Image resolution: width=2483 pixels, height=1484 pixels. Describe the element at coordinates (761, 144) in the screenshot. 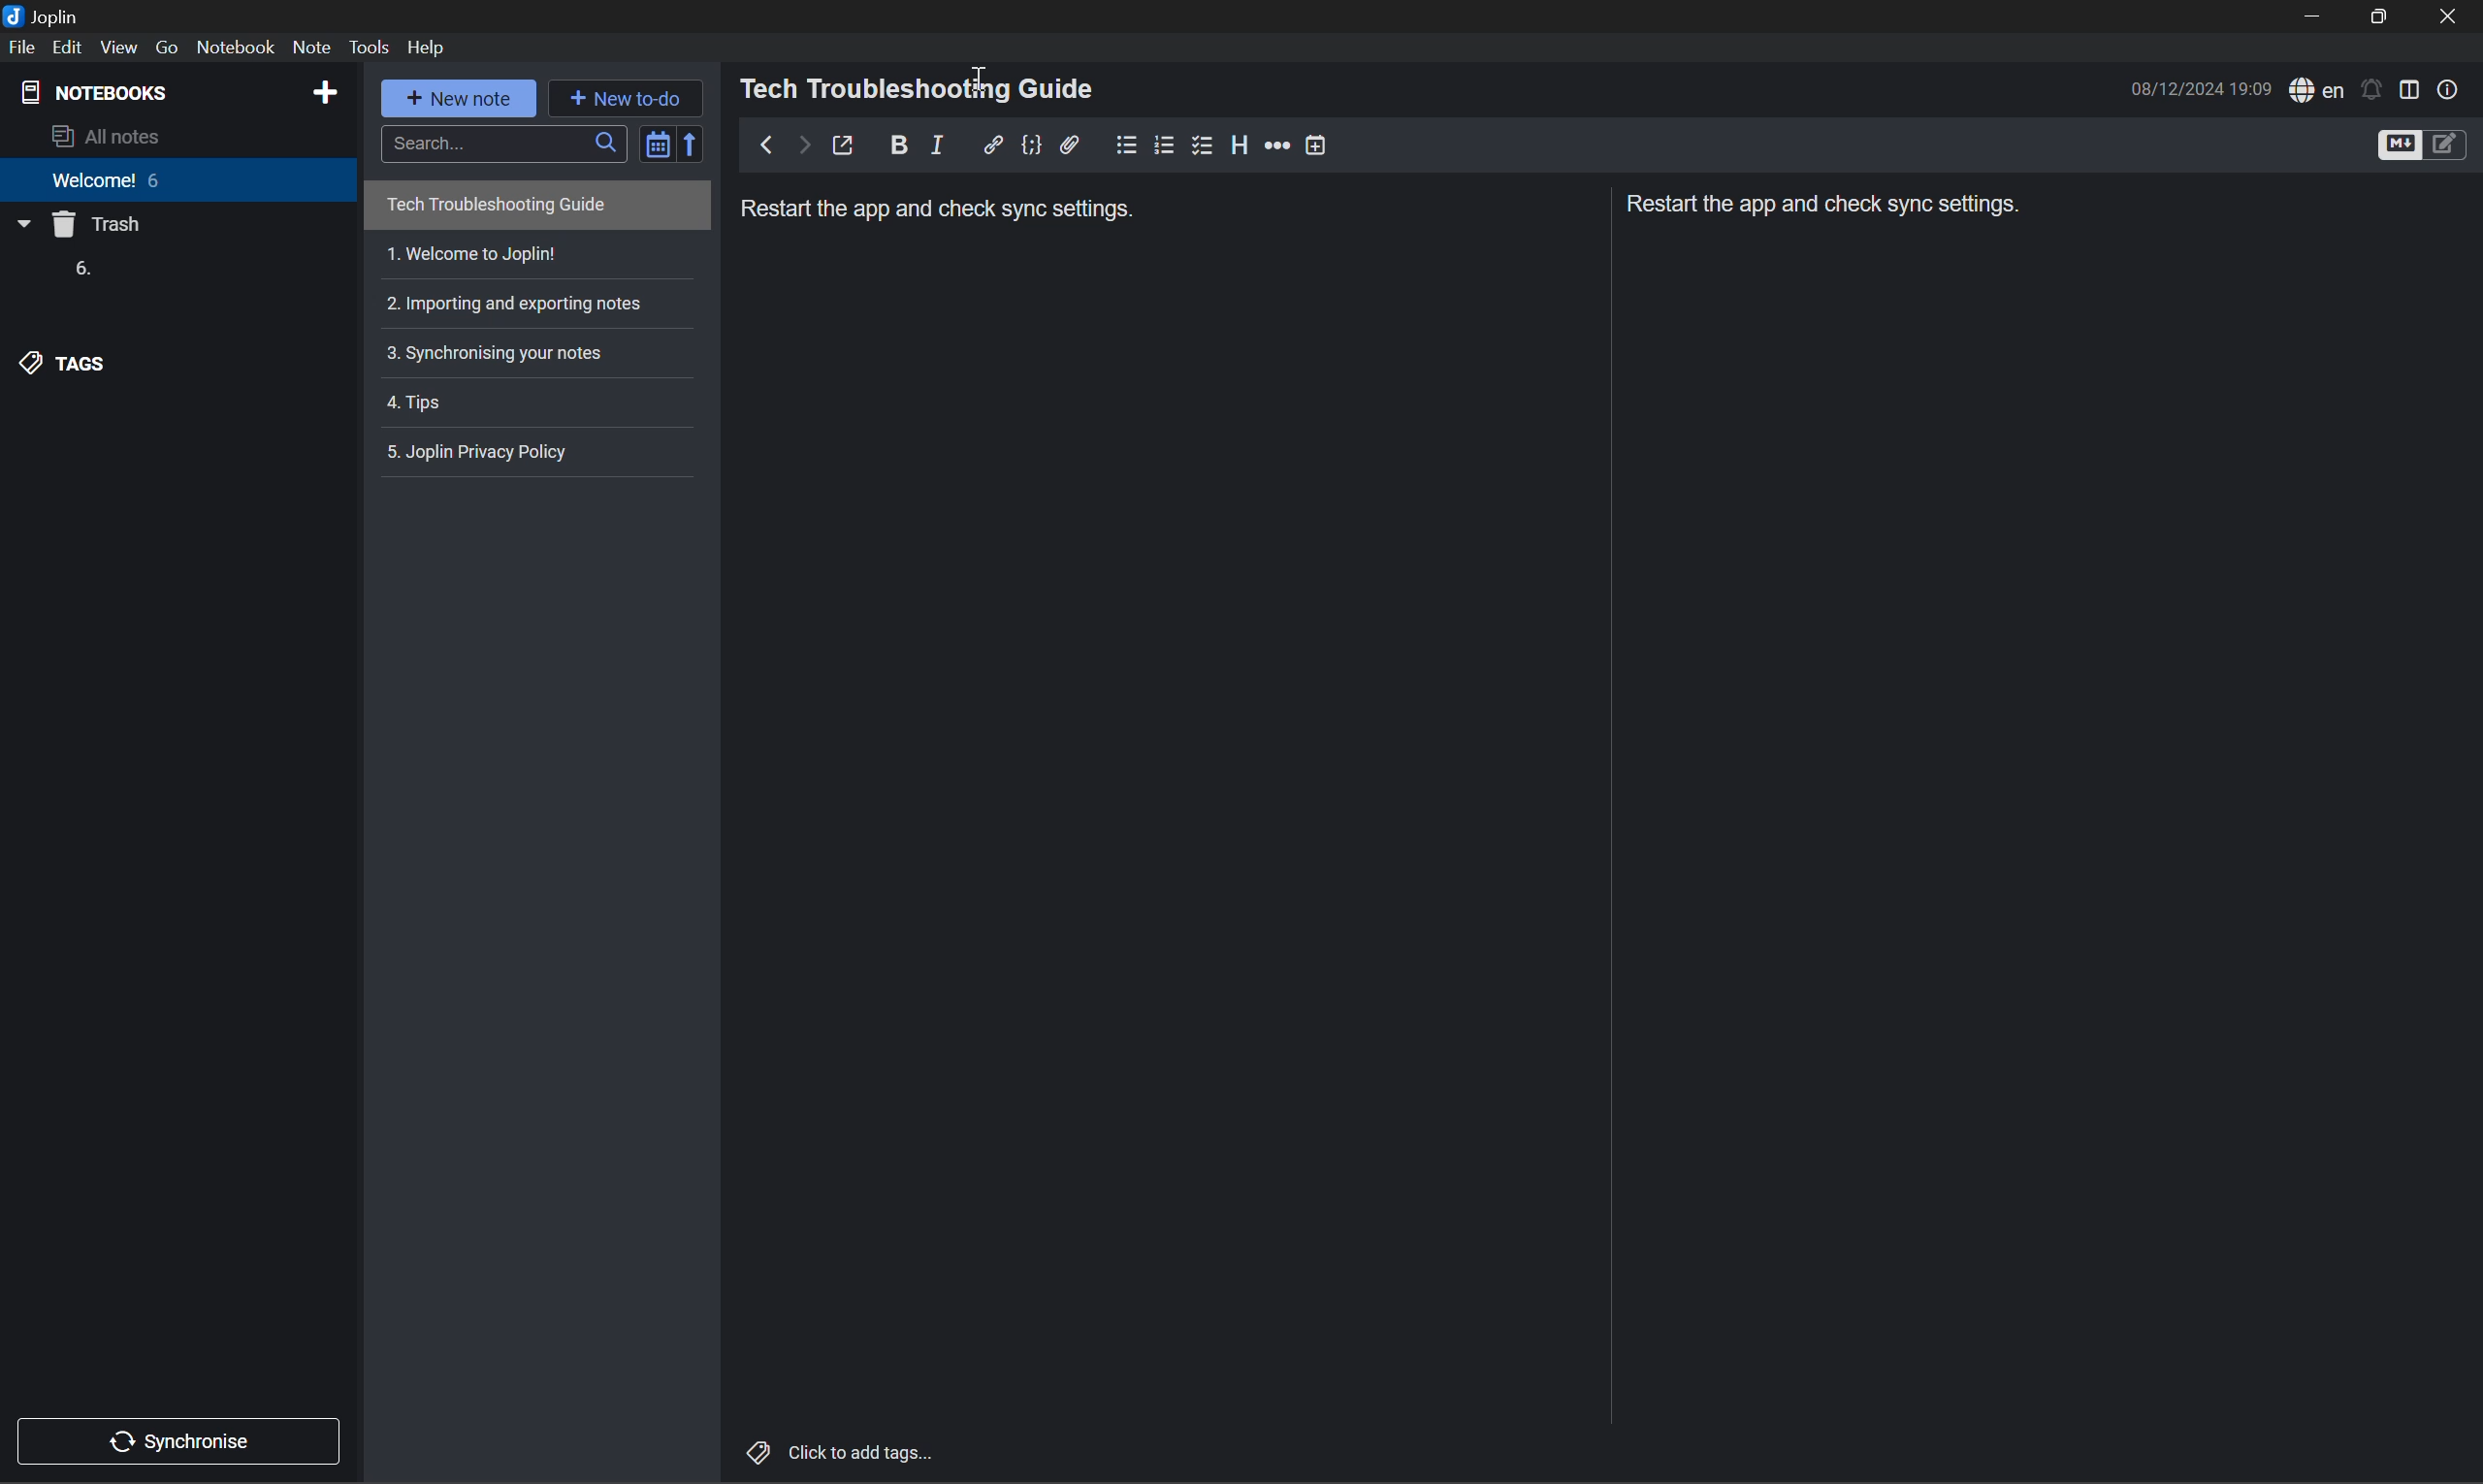

I see `Back` at that location.